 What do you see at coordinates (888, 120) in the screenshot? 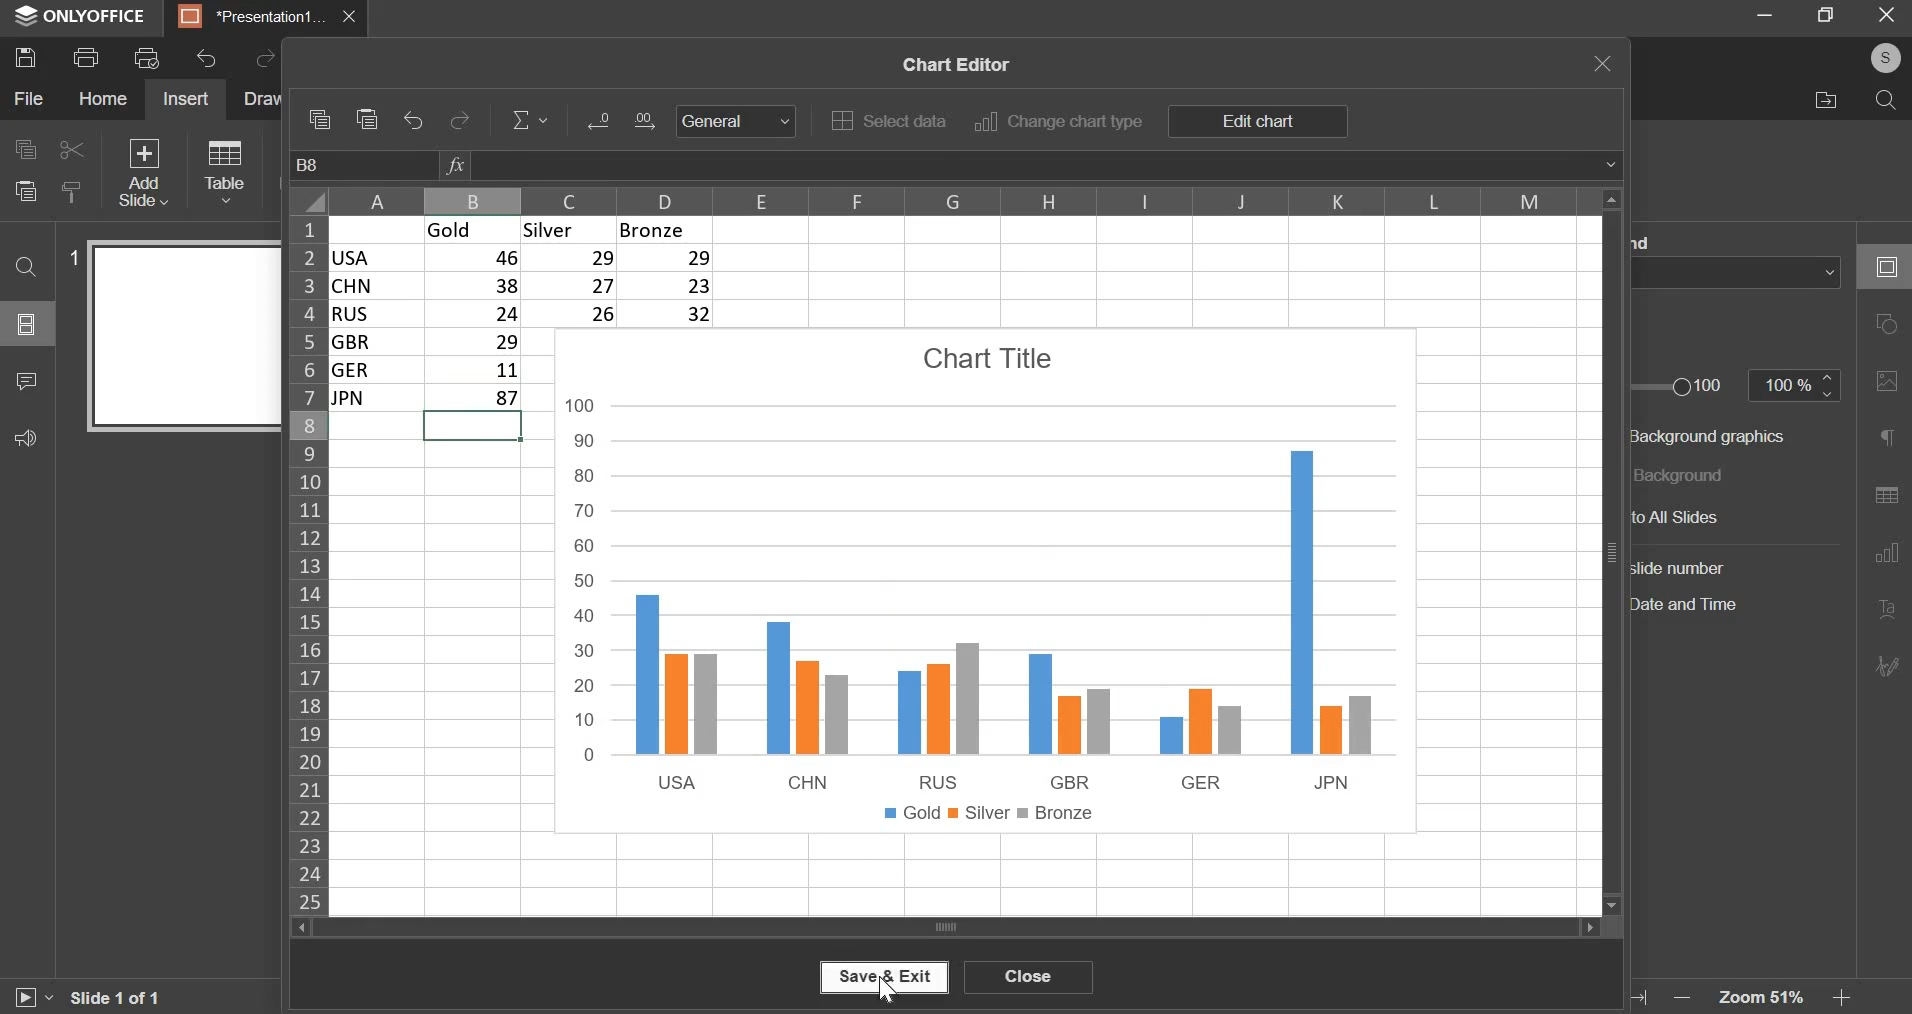
I see `select data` at bounding box center [888, 120].